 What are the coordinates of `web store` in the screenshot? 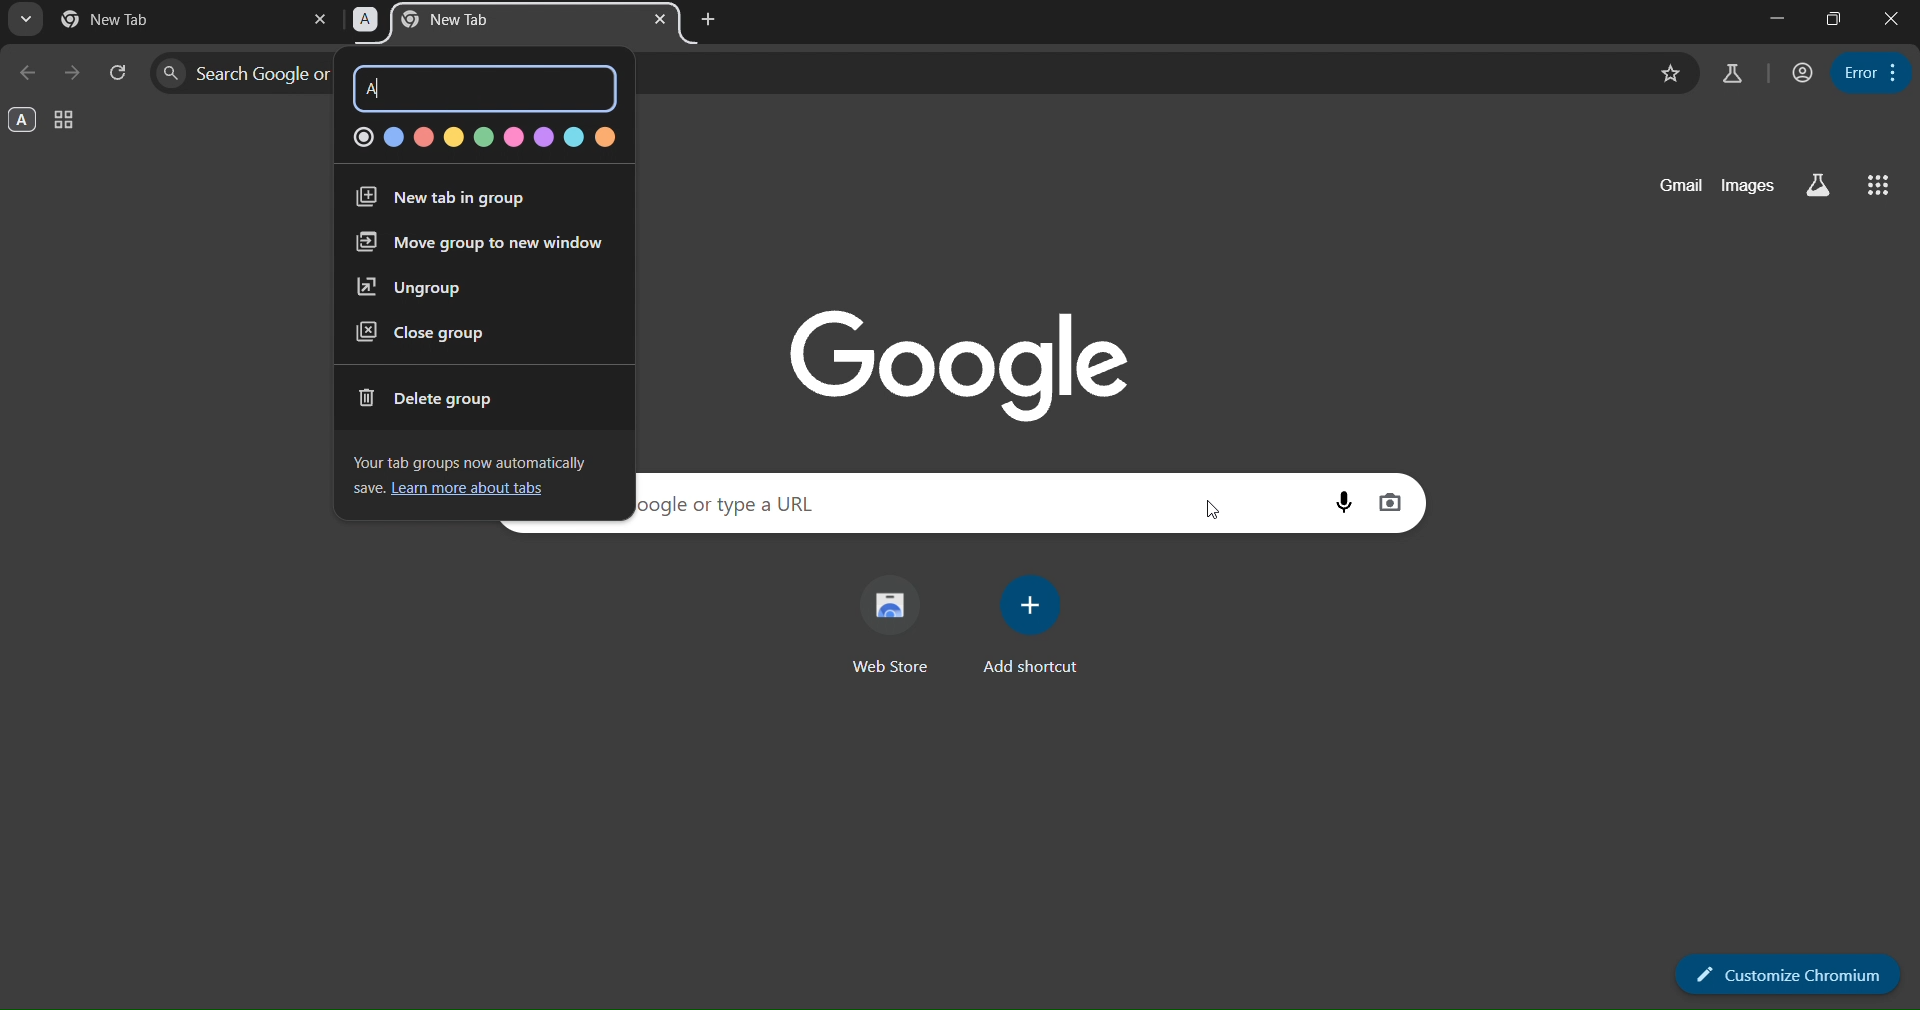 It's located at (893, 628).